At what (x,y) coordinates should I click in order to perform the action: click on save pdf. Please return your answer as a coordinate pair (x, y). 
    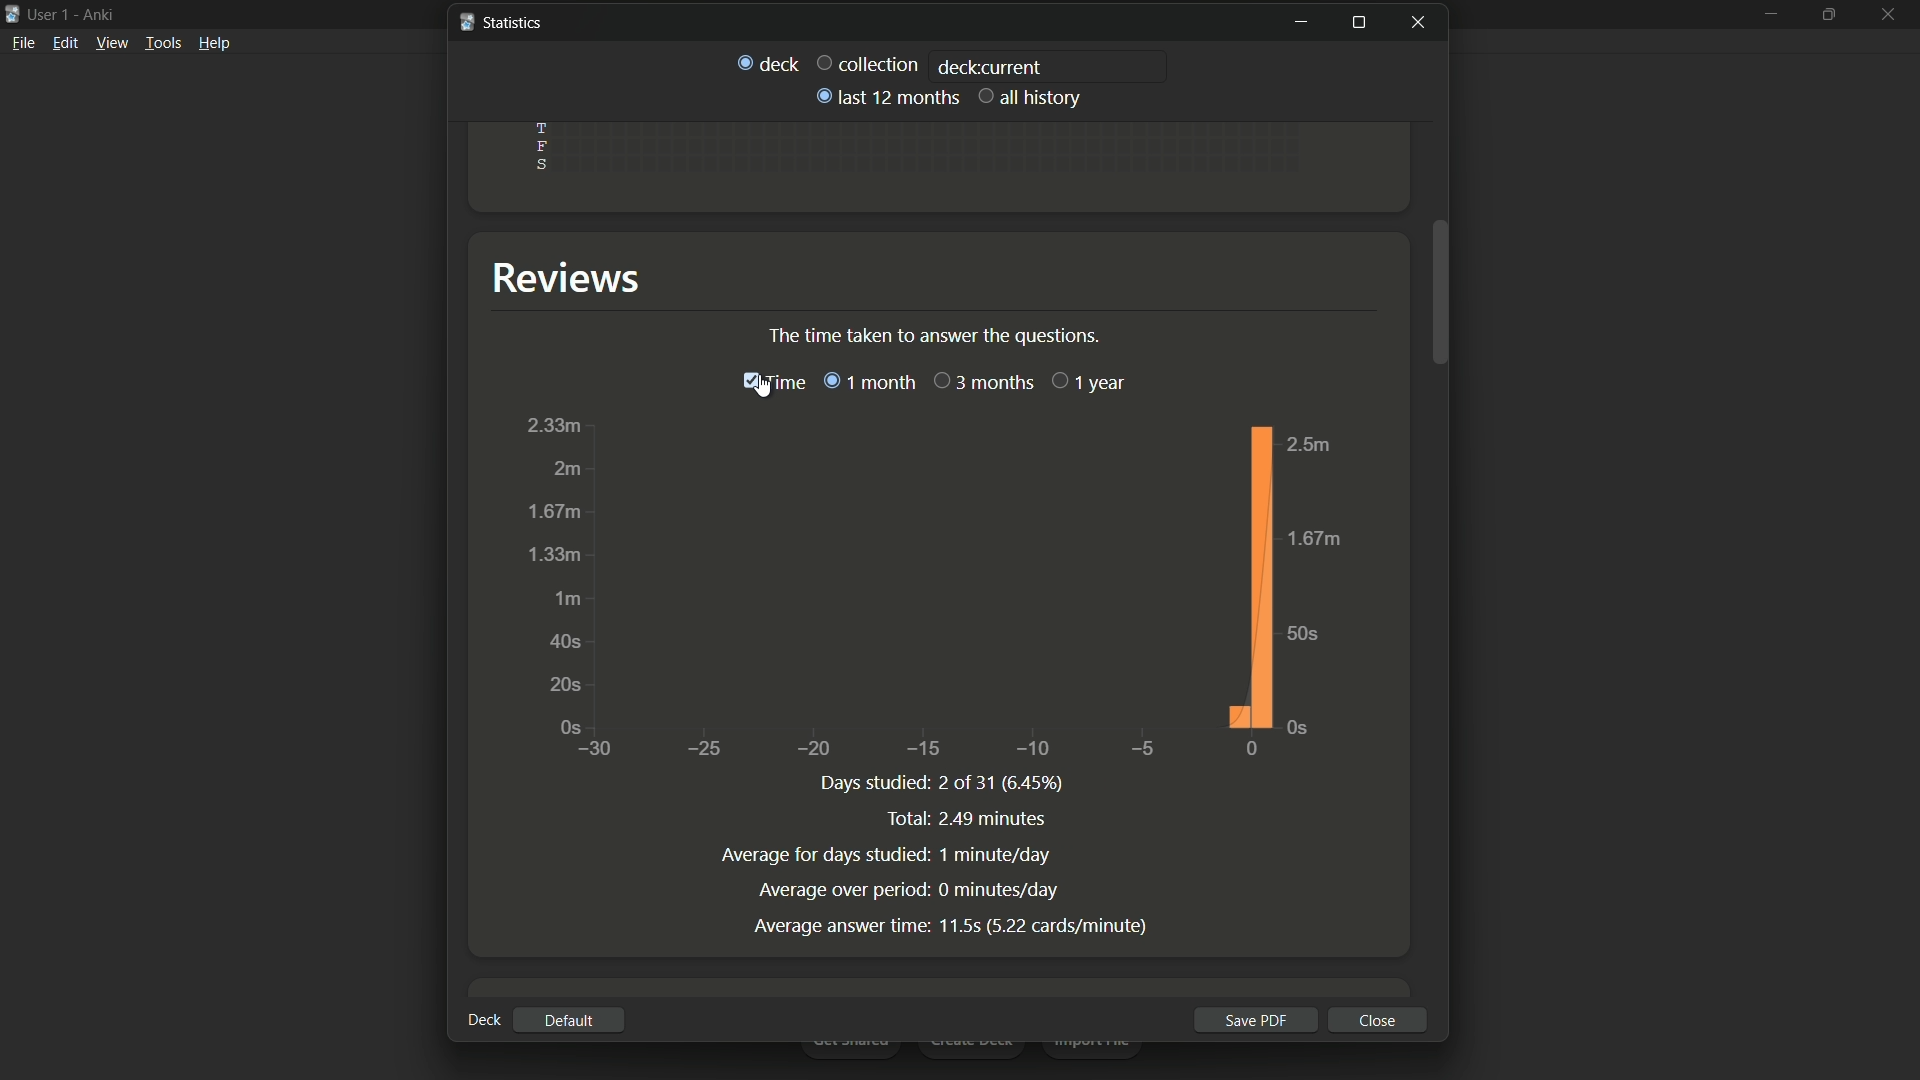
    Looking at the image, I should click on (1252, 1020).